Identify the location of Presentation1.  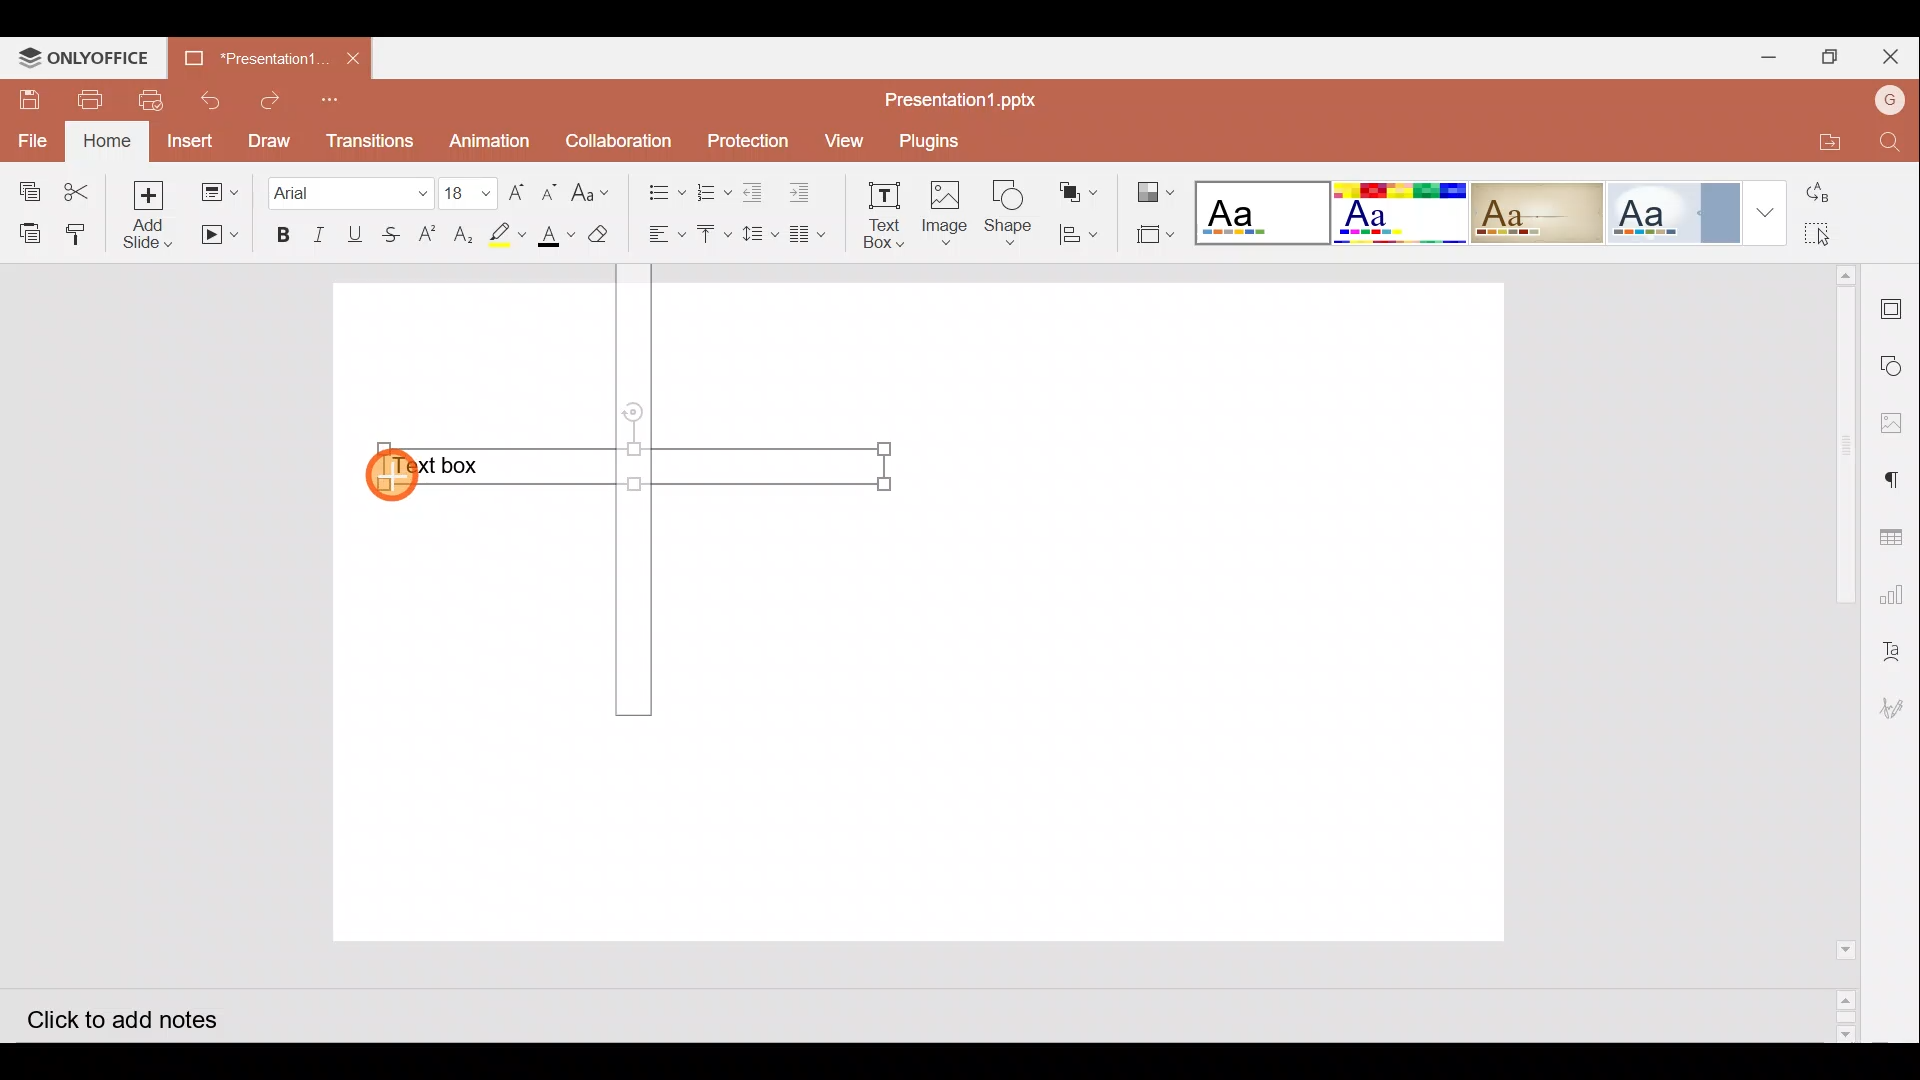
(247, 56).